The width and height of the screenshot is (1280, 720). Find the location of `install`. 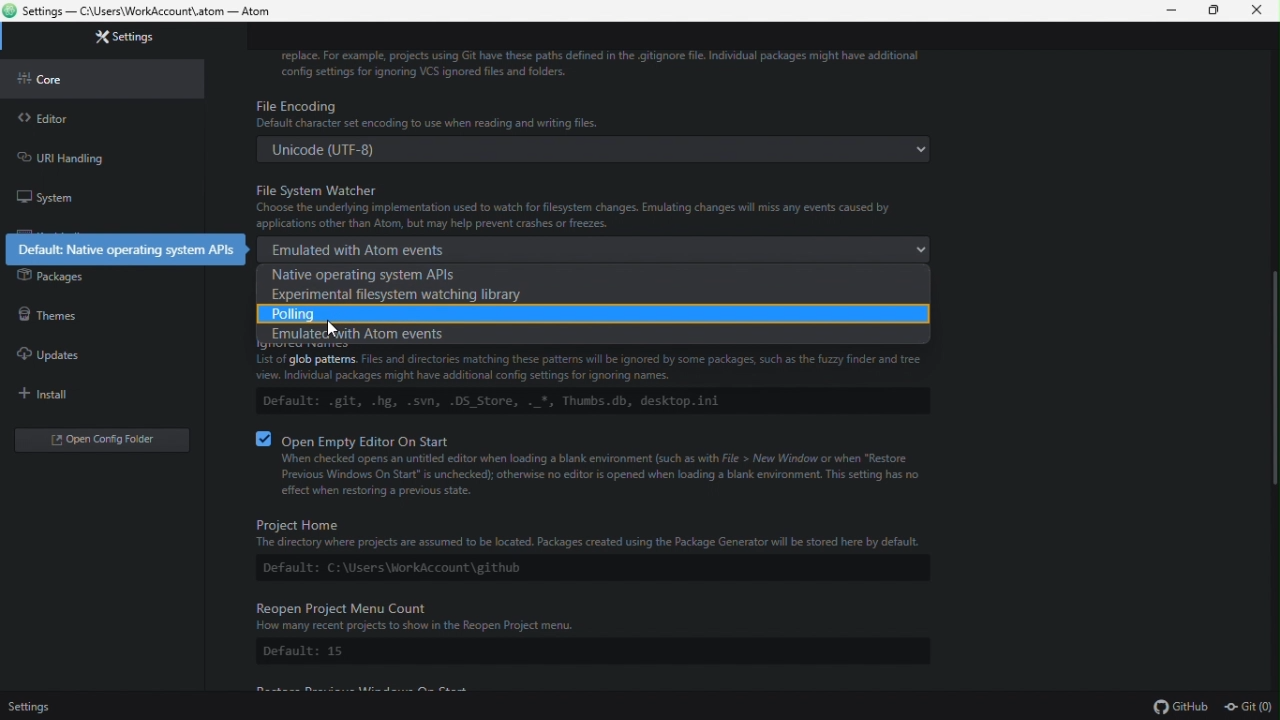

install is located at coordinates (87, 392).